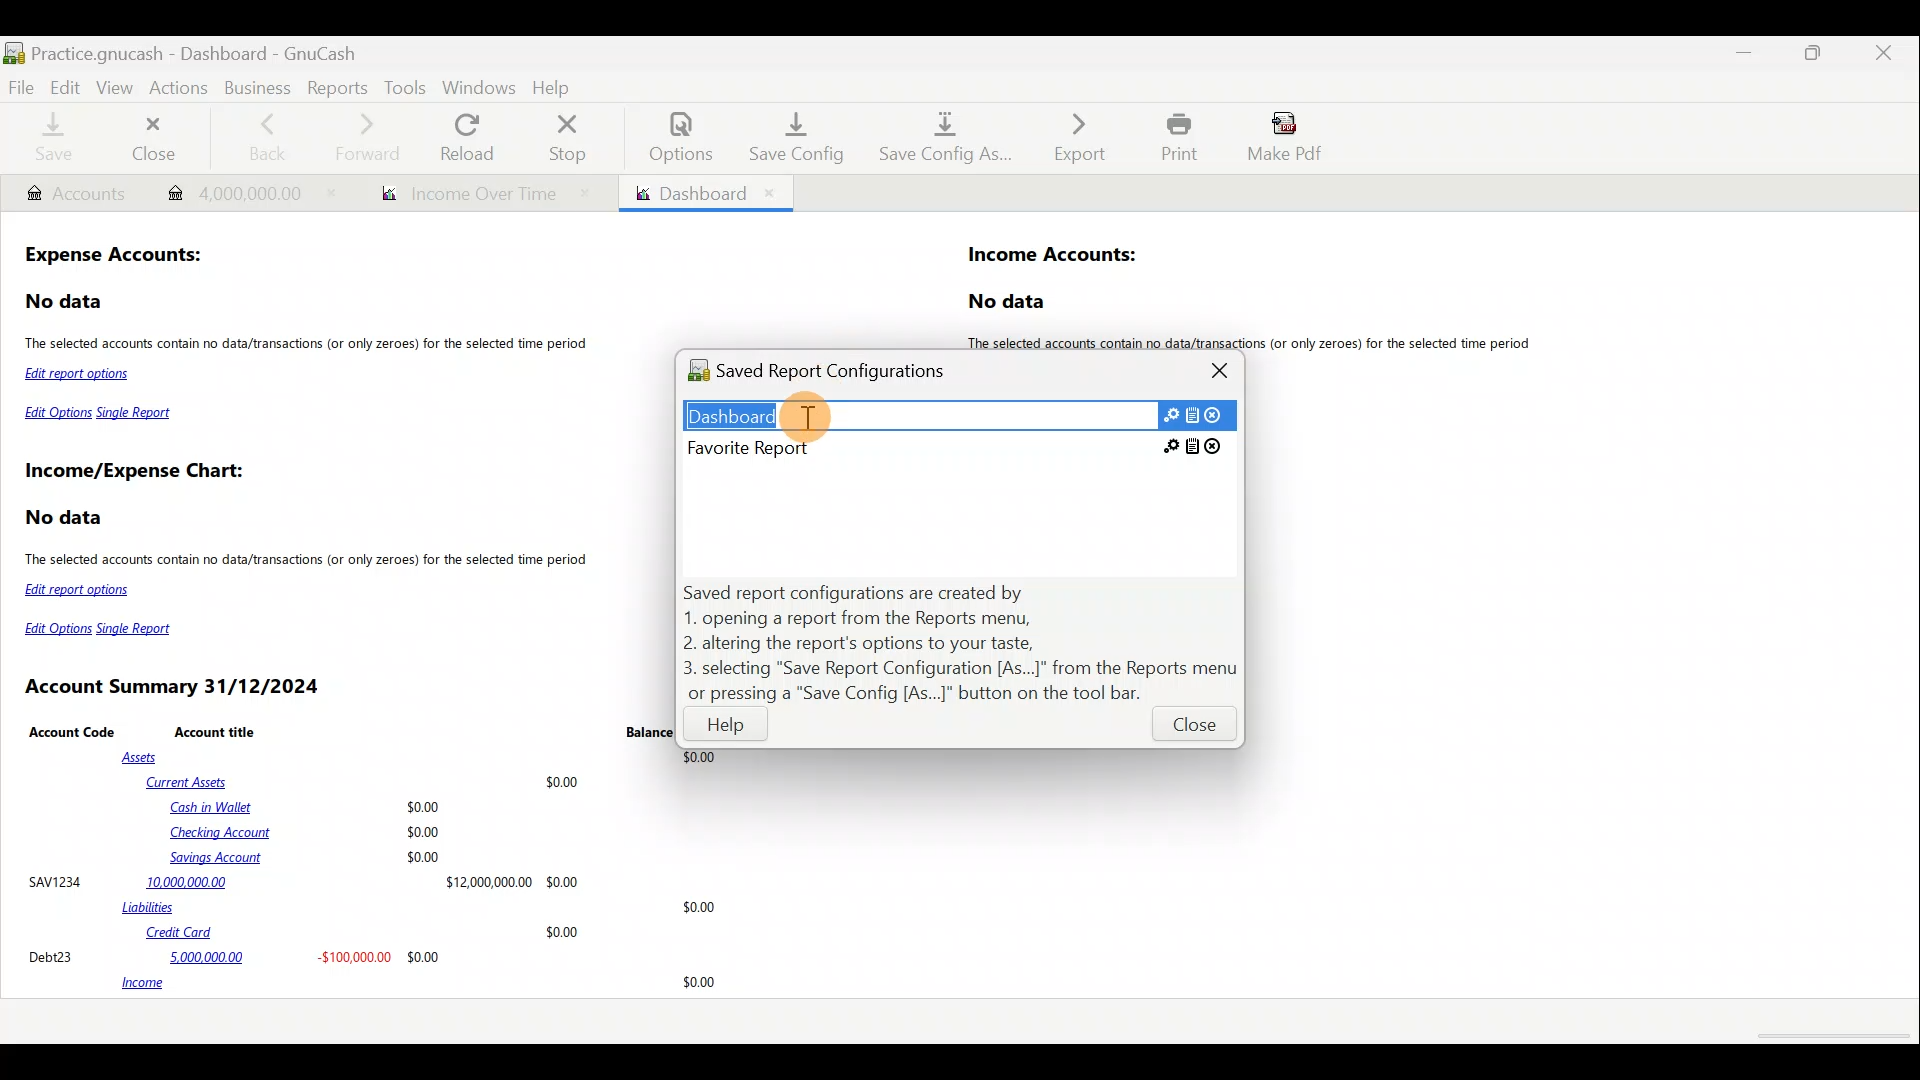 This screenshot has width=1920, height=1080. What do you see at coordinates (1054, 256) in the screenshot?
I see `Income Accounts:` at bounding box center [1054, 256].